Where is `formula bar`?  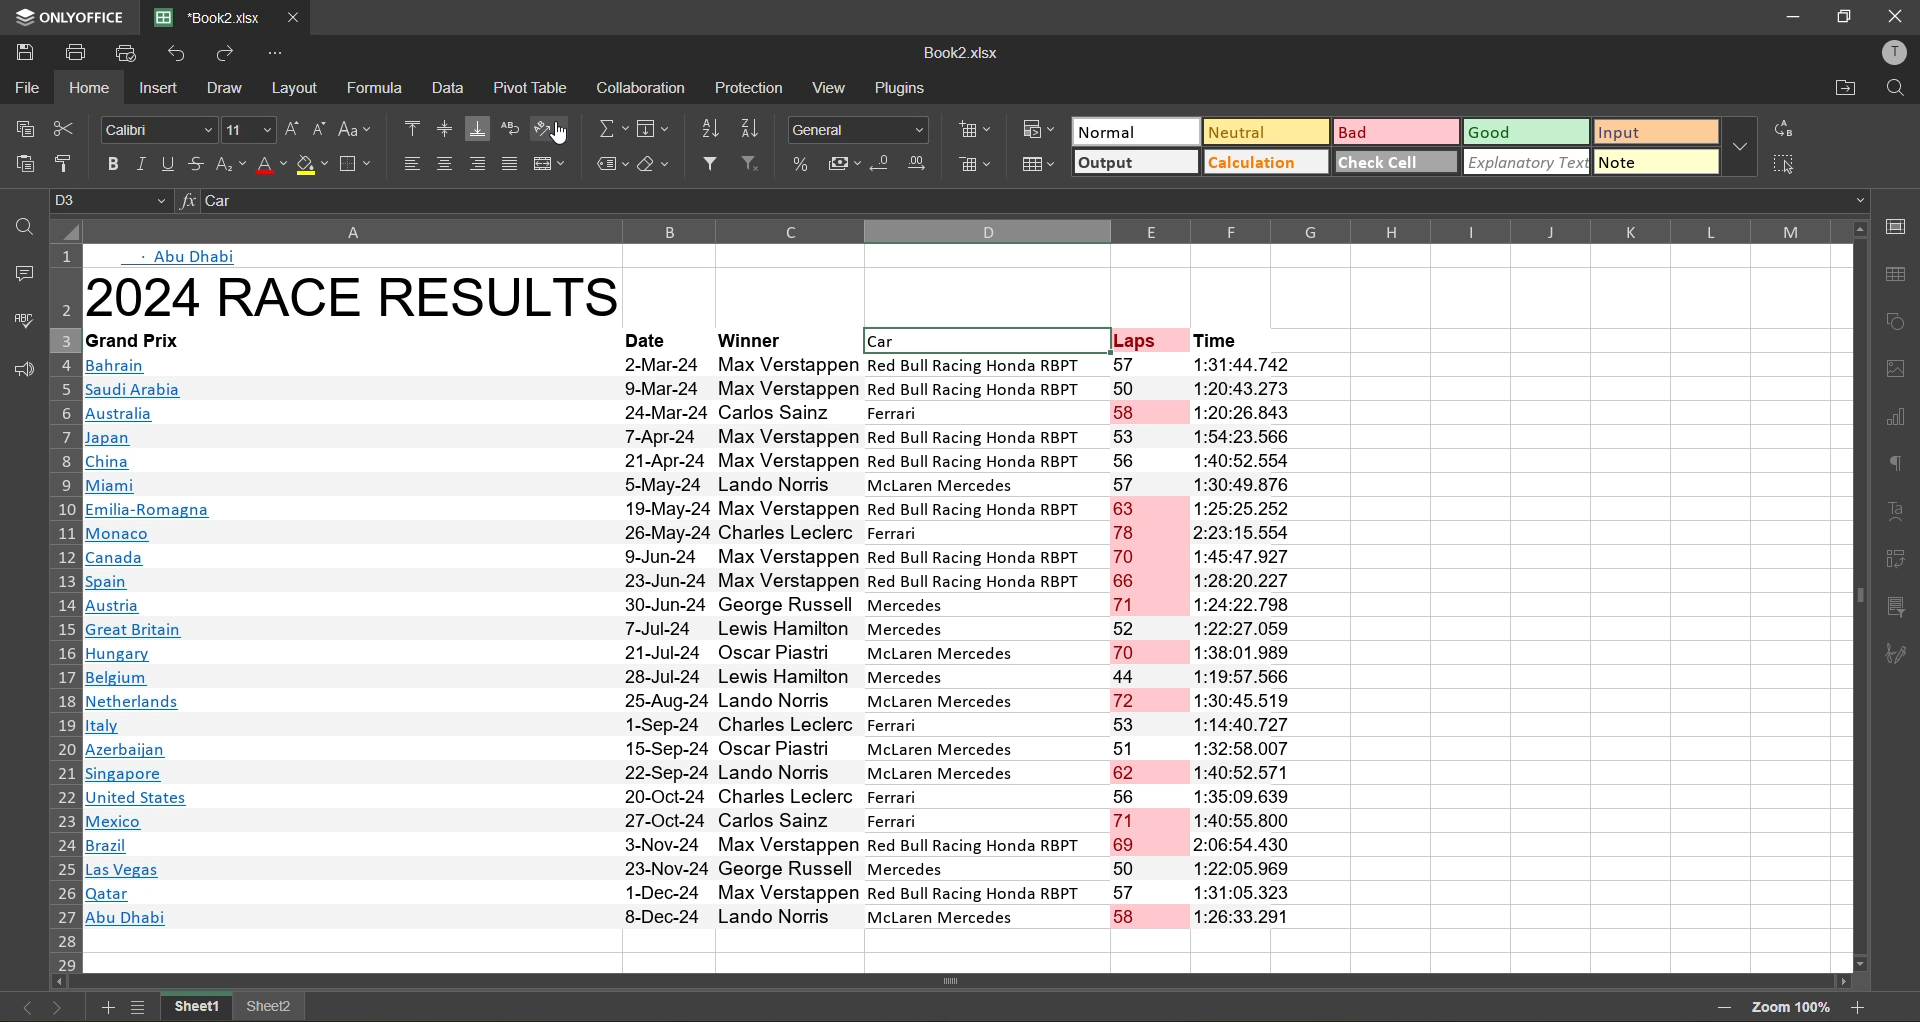
formula bar is located at coordinates (1024, 201).